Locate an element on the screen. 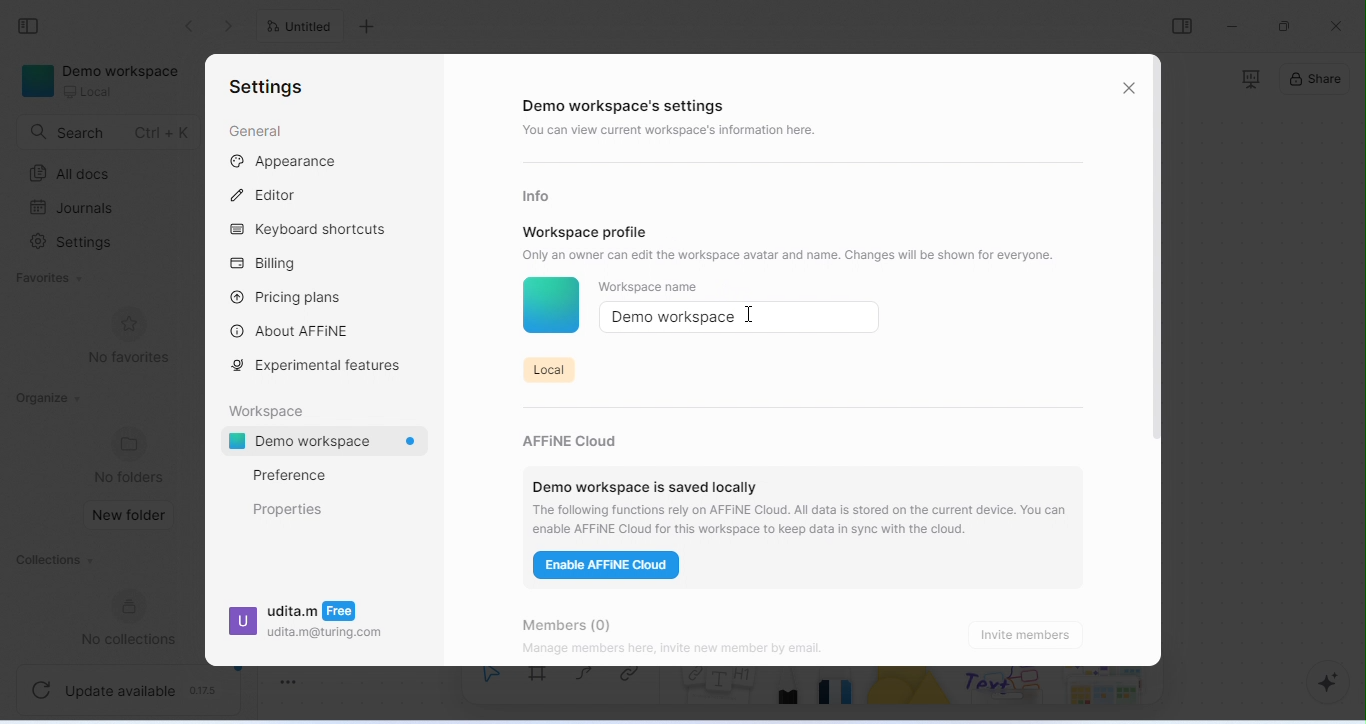 The height and width of the screenshot is (724, 1366). workspace profile is located at coordinates (586, 231).